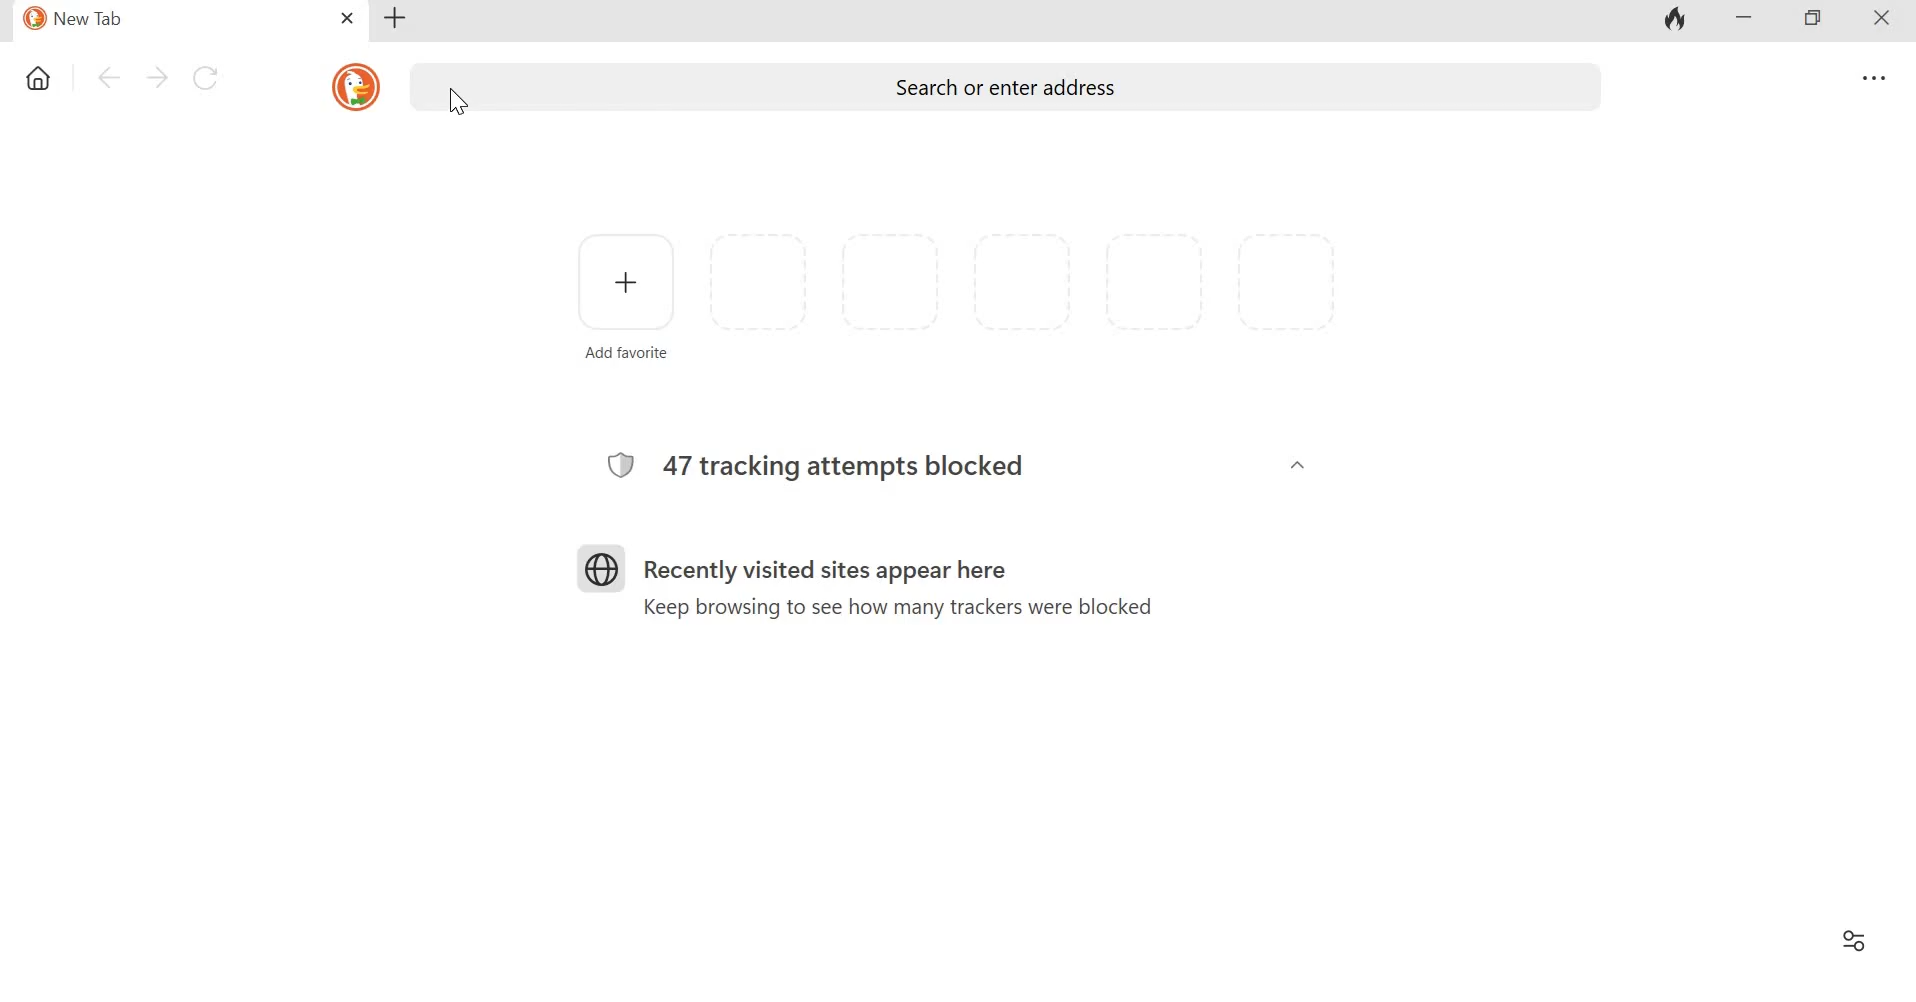 This screenshot has width=1916, height=1002. Describe the element at coordinates (354, 87) in the screenshot. I see `icon` at that location.